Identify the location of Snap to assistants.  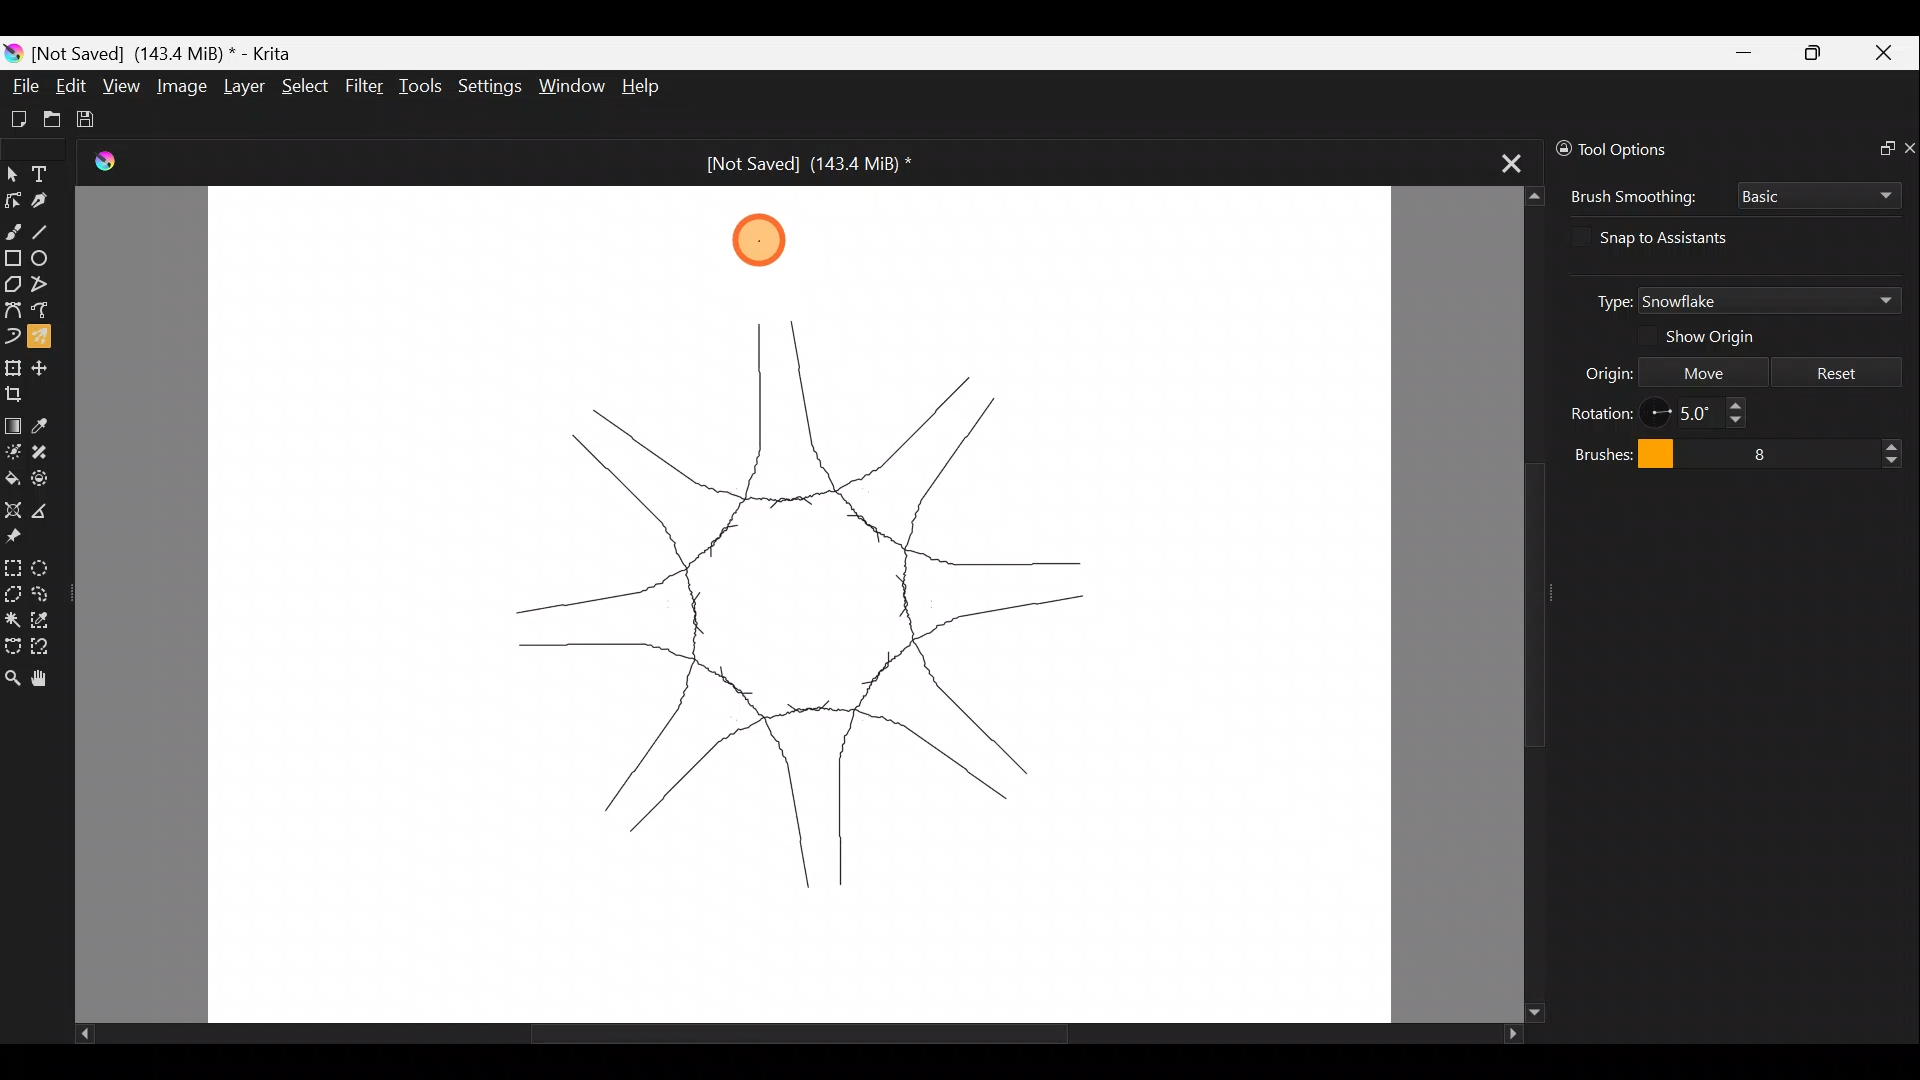
(1681, 237).